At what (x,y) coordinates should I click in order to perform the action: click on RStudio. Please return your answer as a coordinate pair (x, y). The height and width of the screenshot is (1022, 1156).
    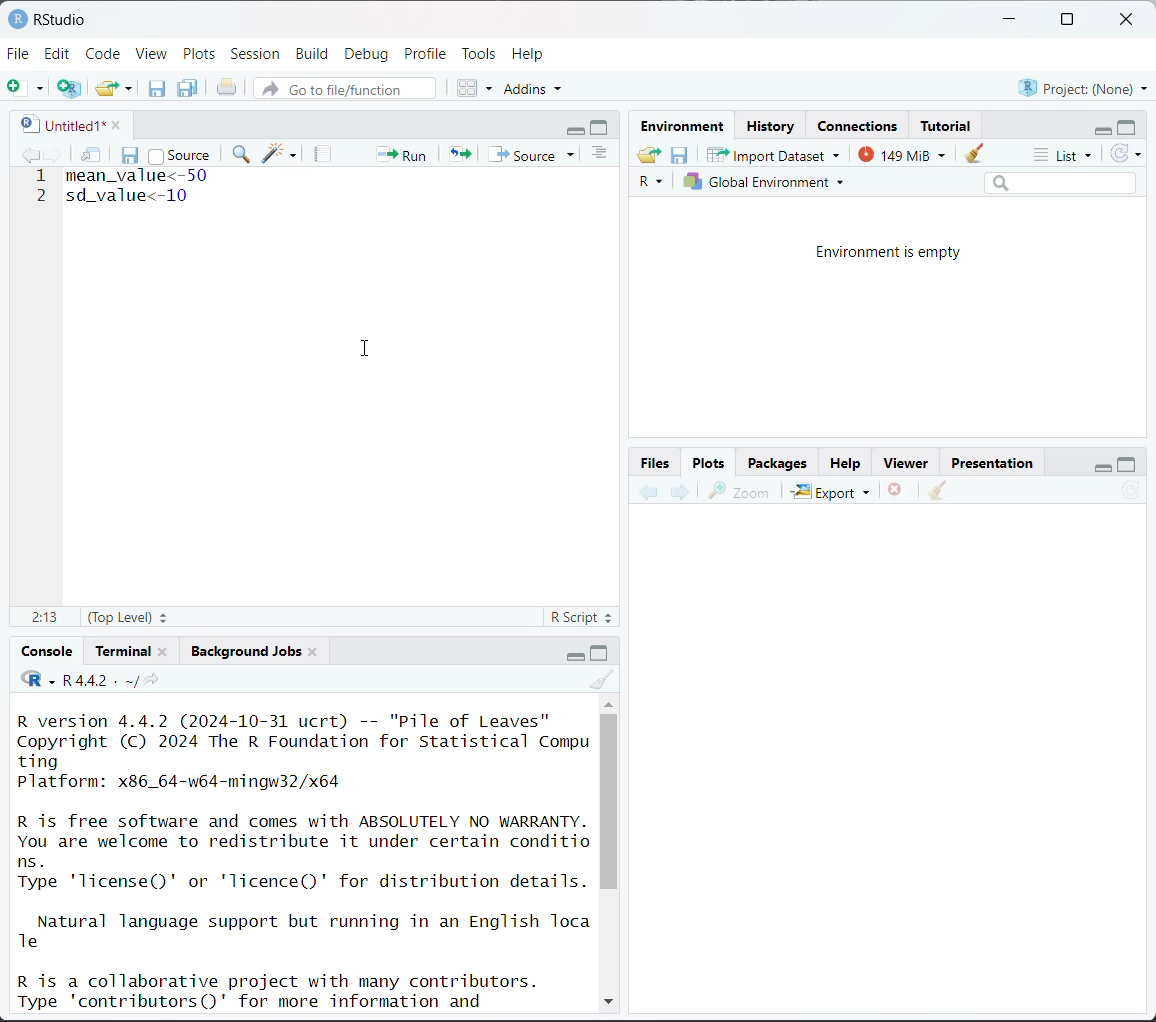
    Looking at the image, I should click on (47, 18).